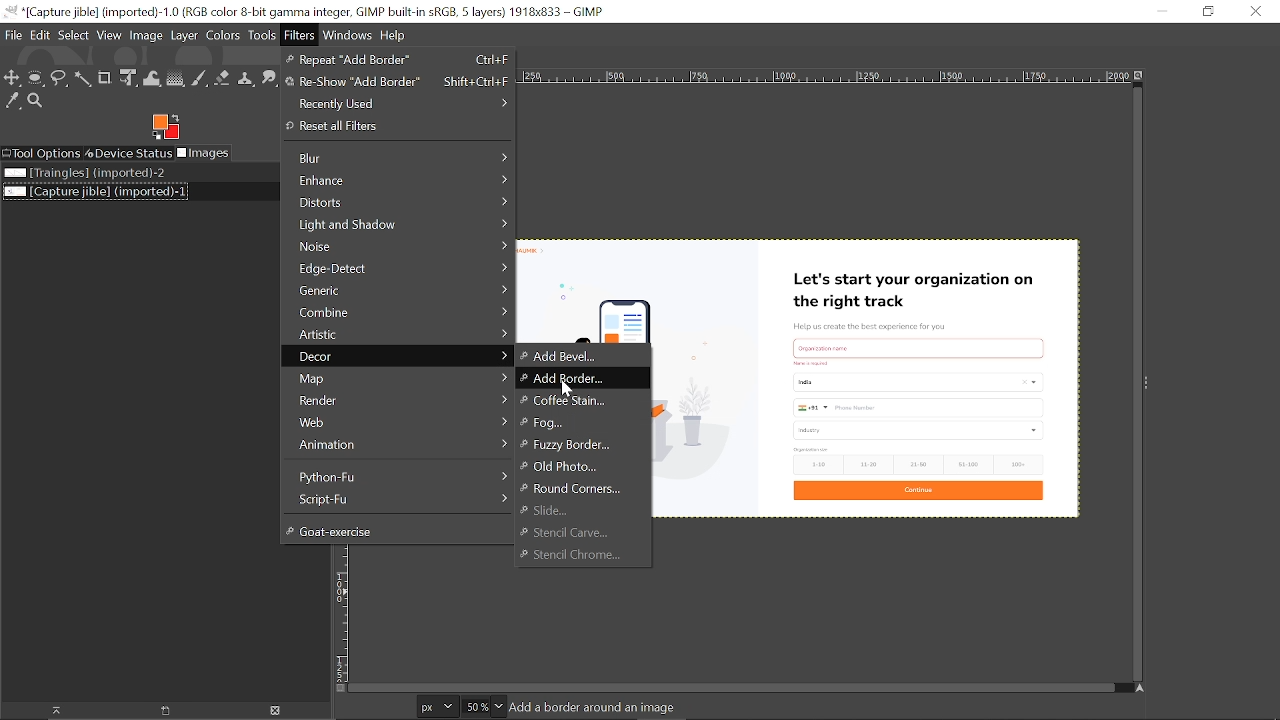 The width and height of the screenshot is (1280, 720). What do you see at coordinates (877, 323) in the screenshot?
I see `Help us  create the best experience for you.` at bounding box center [877, 323].